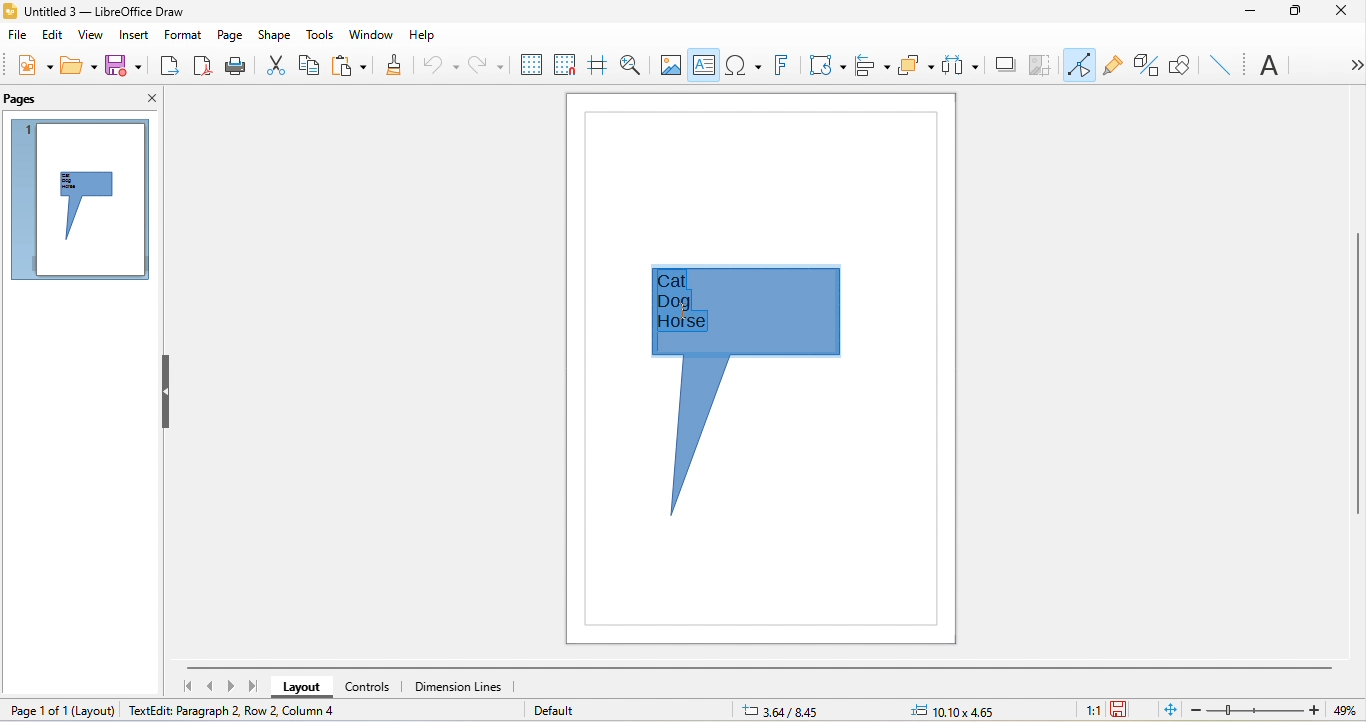 Image resolution: width=1366 pixels, height=722 pixels. Describe the element at coordinates (1343, 708) in the screenshot. I see `49%` at that location.